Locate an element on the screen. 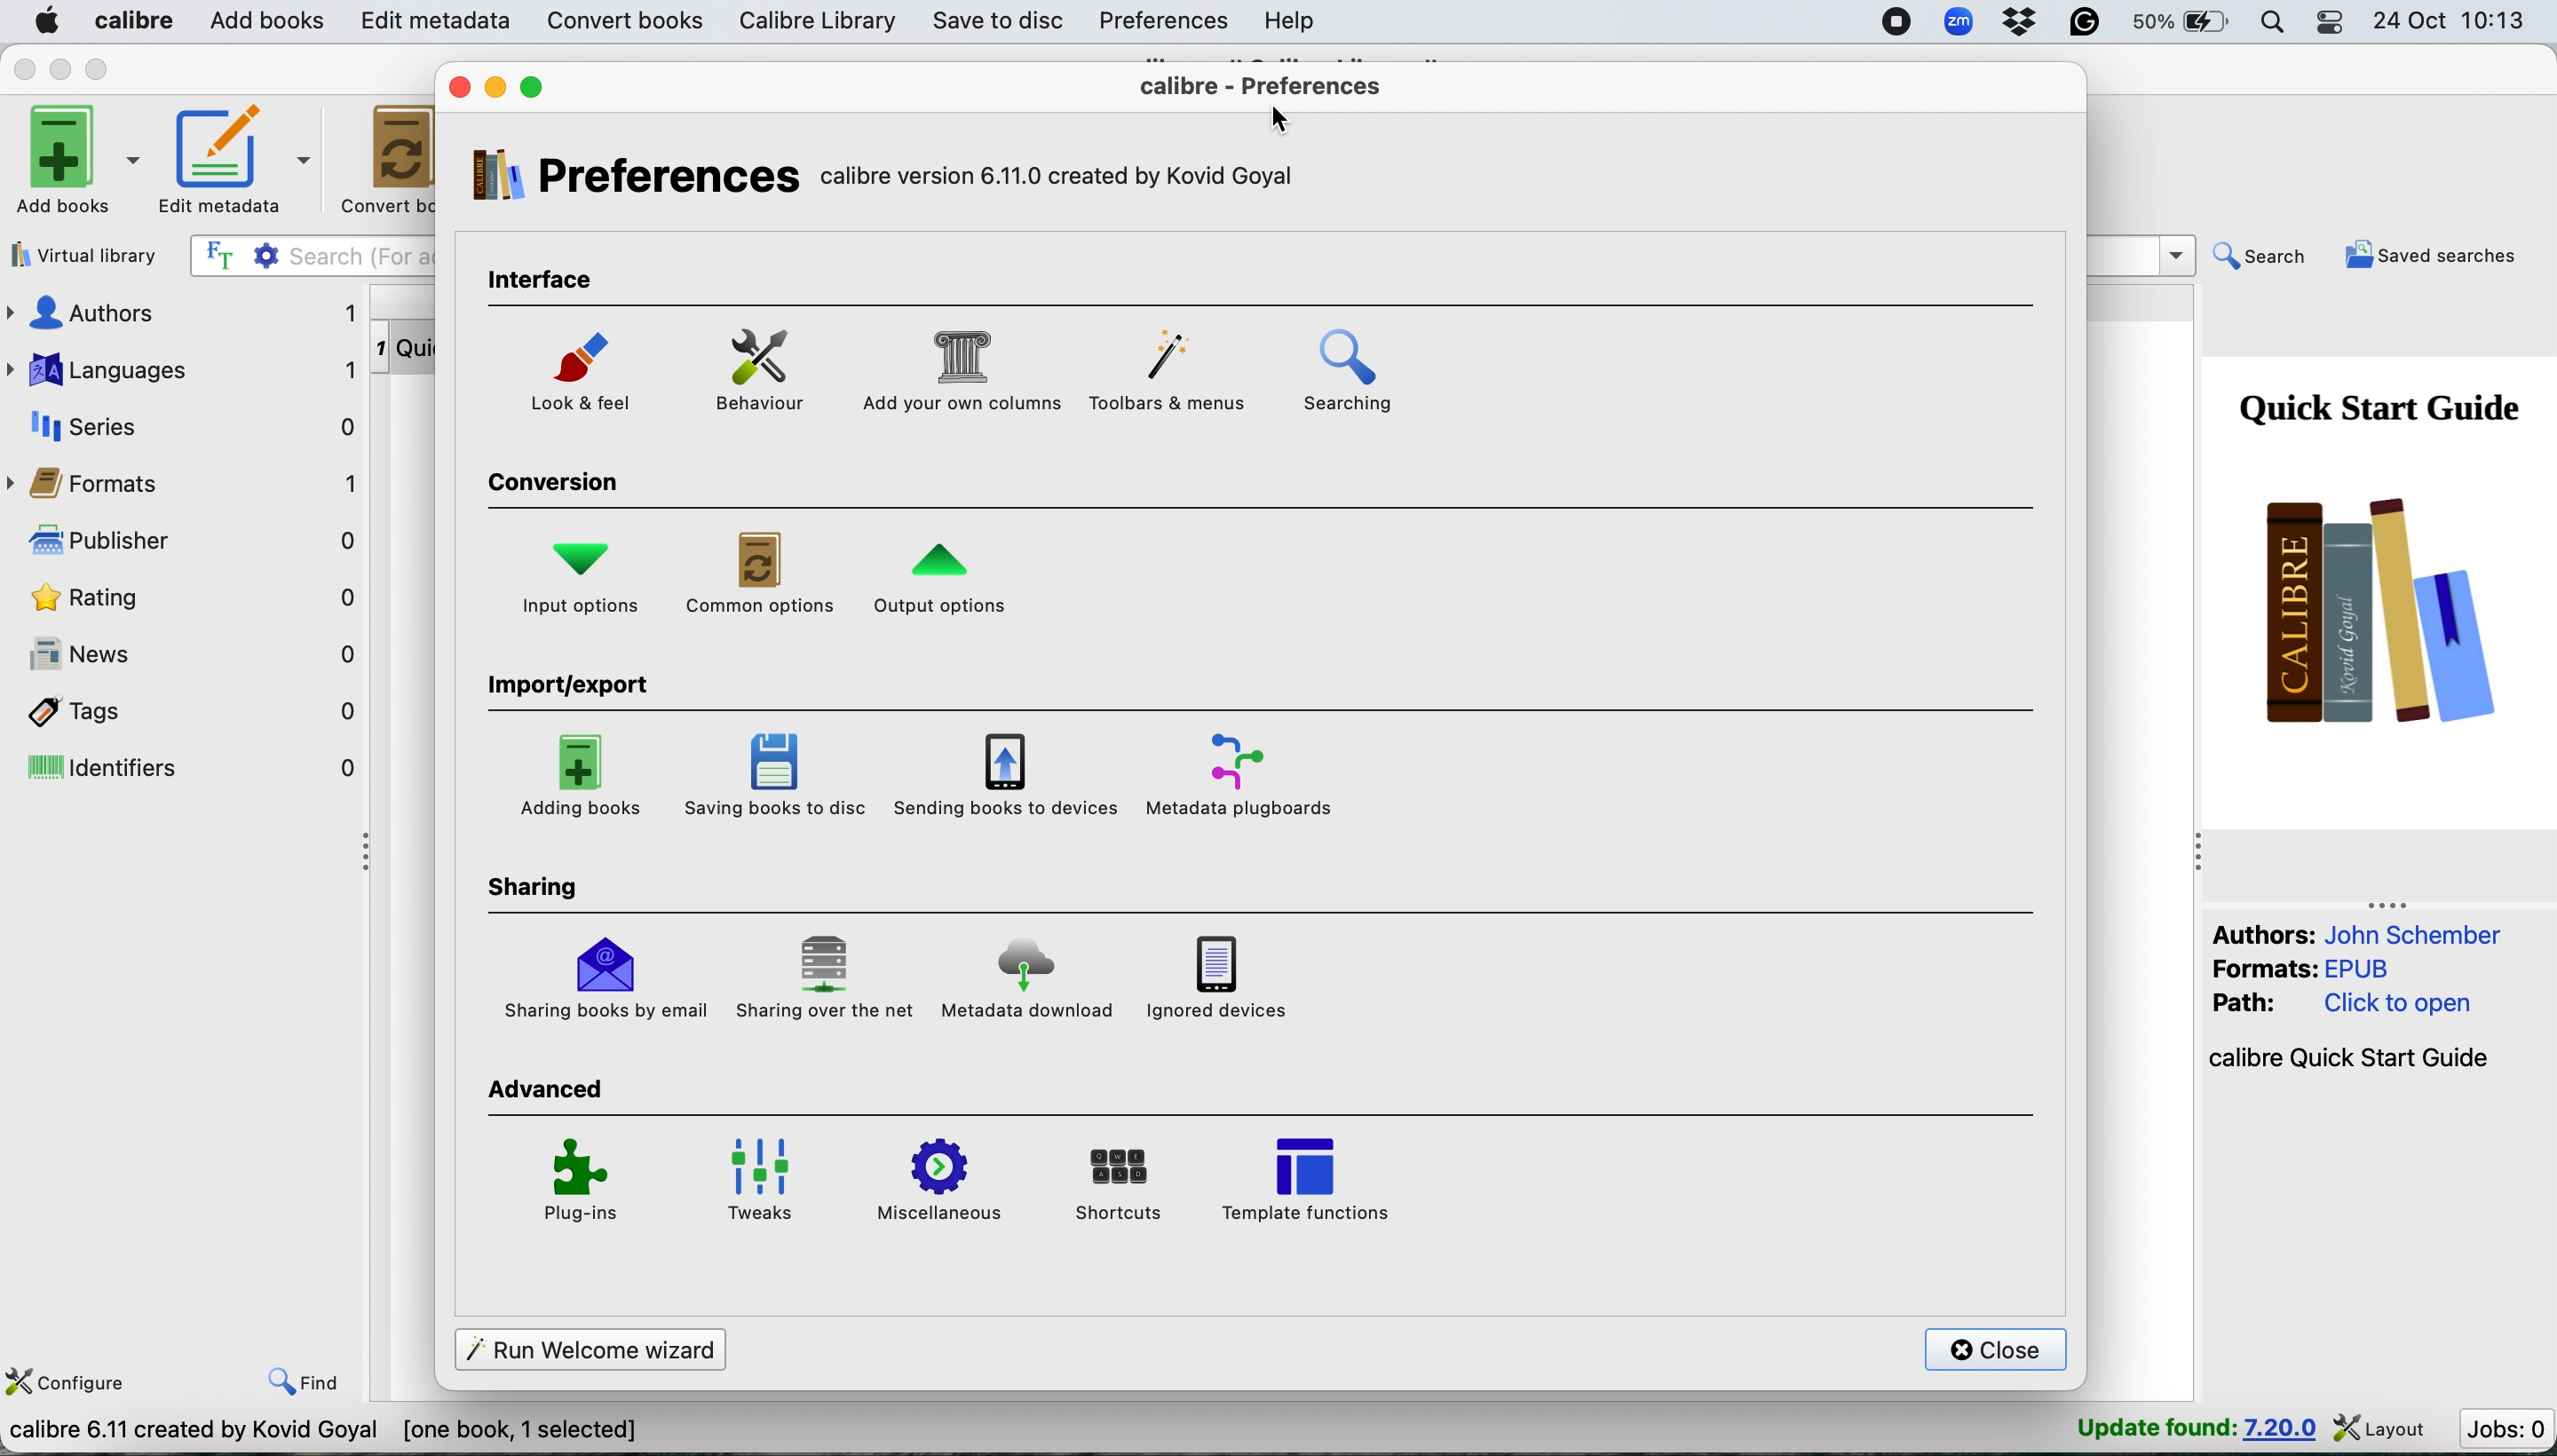 This screenshot has height=1456, width=2557. common options is located at coordinates (755, 573).